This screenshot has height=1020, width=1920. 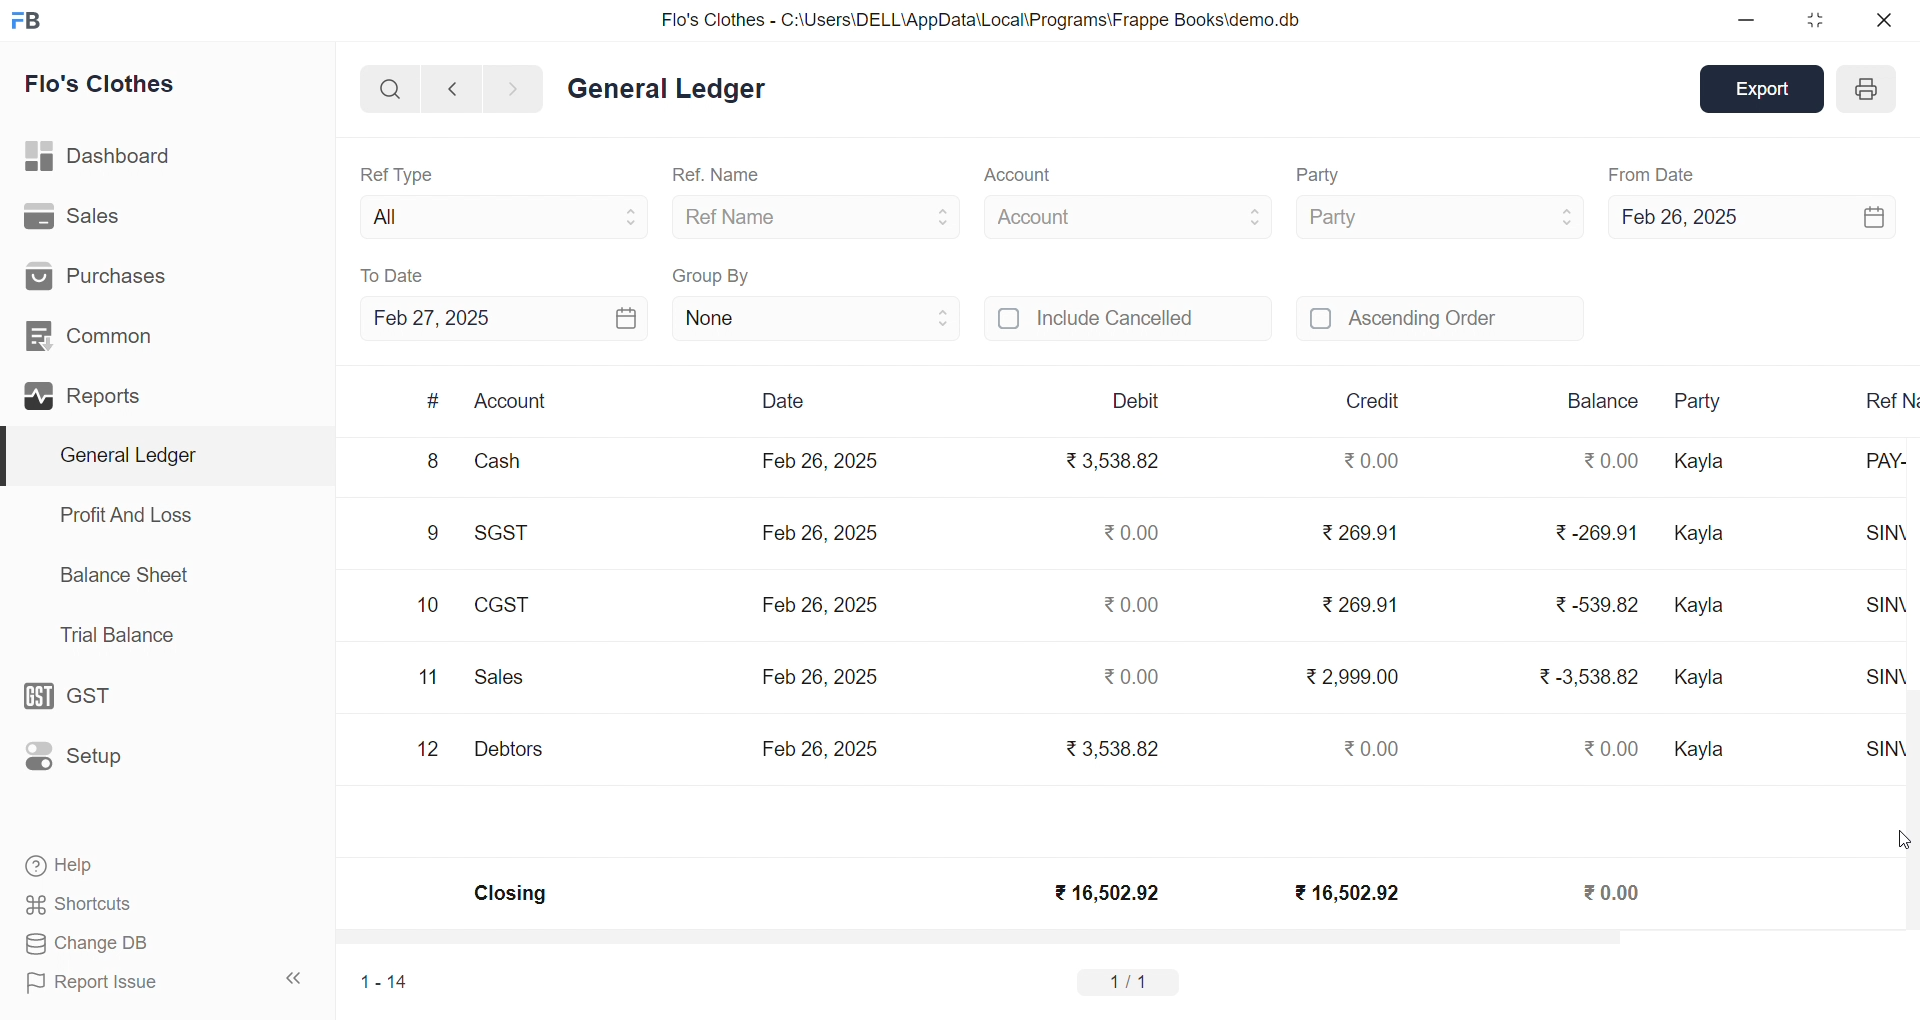 I want to click on ₹ 0.00, so click(x=1367, y=460).